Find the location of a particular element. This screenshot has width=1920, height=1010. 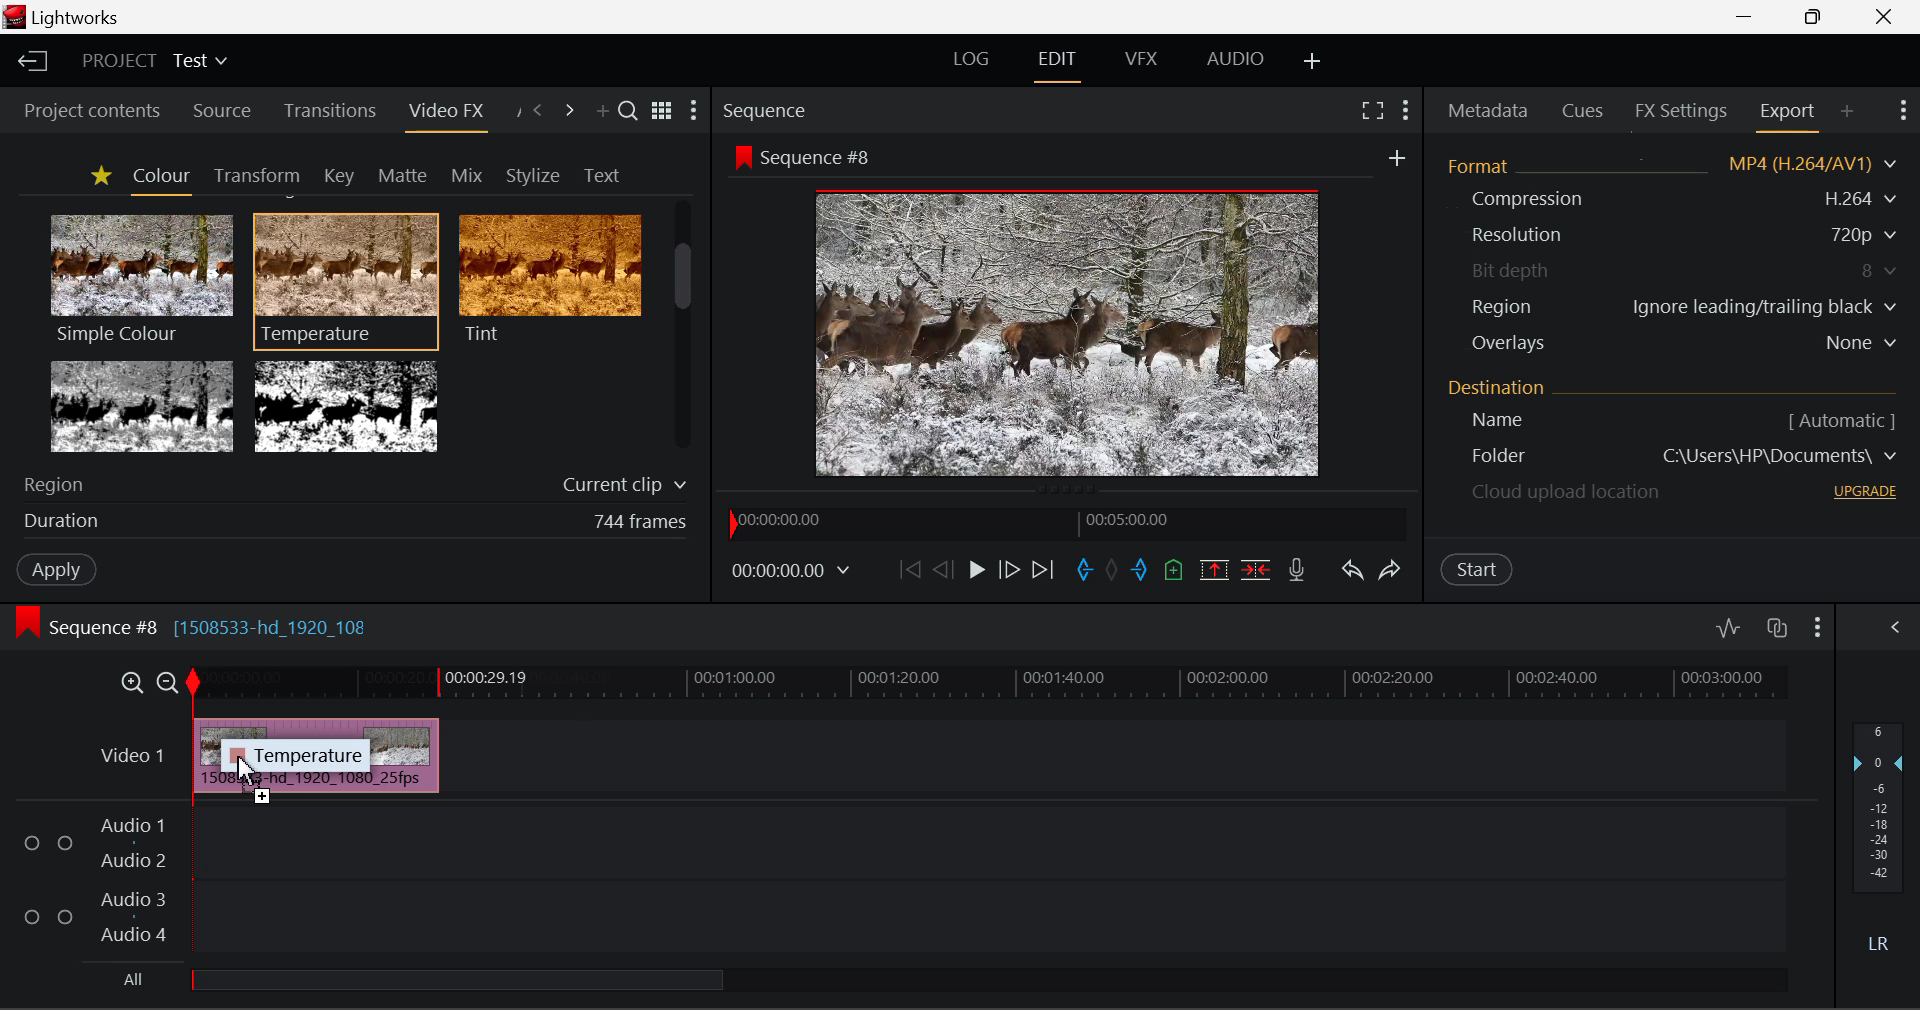

Tint is located at coordinates (548, 278).